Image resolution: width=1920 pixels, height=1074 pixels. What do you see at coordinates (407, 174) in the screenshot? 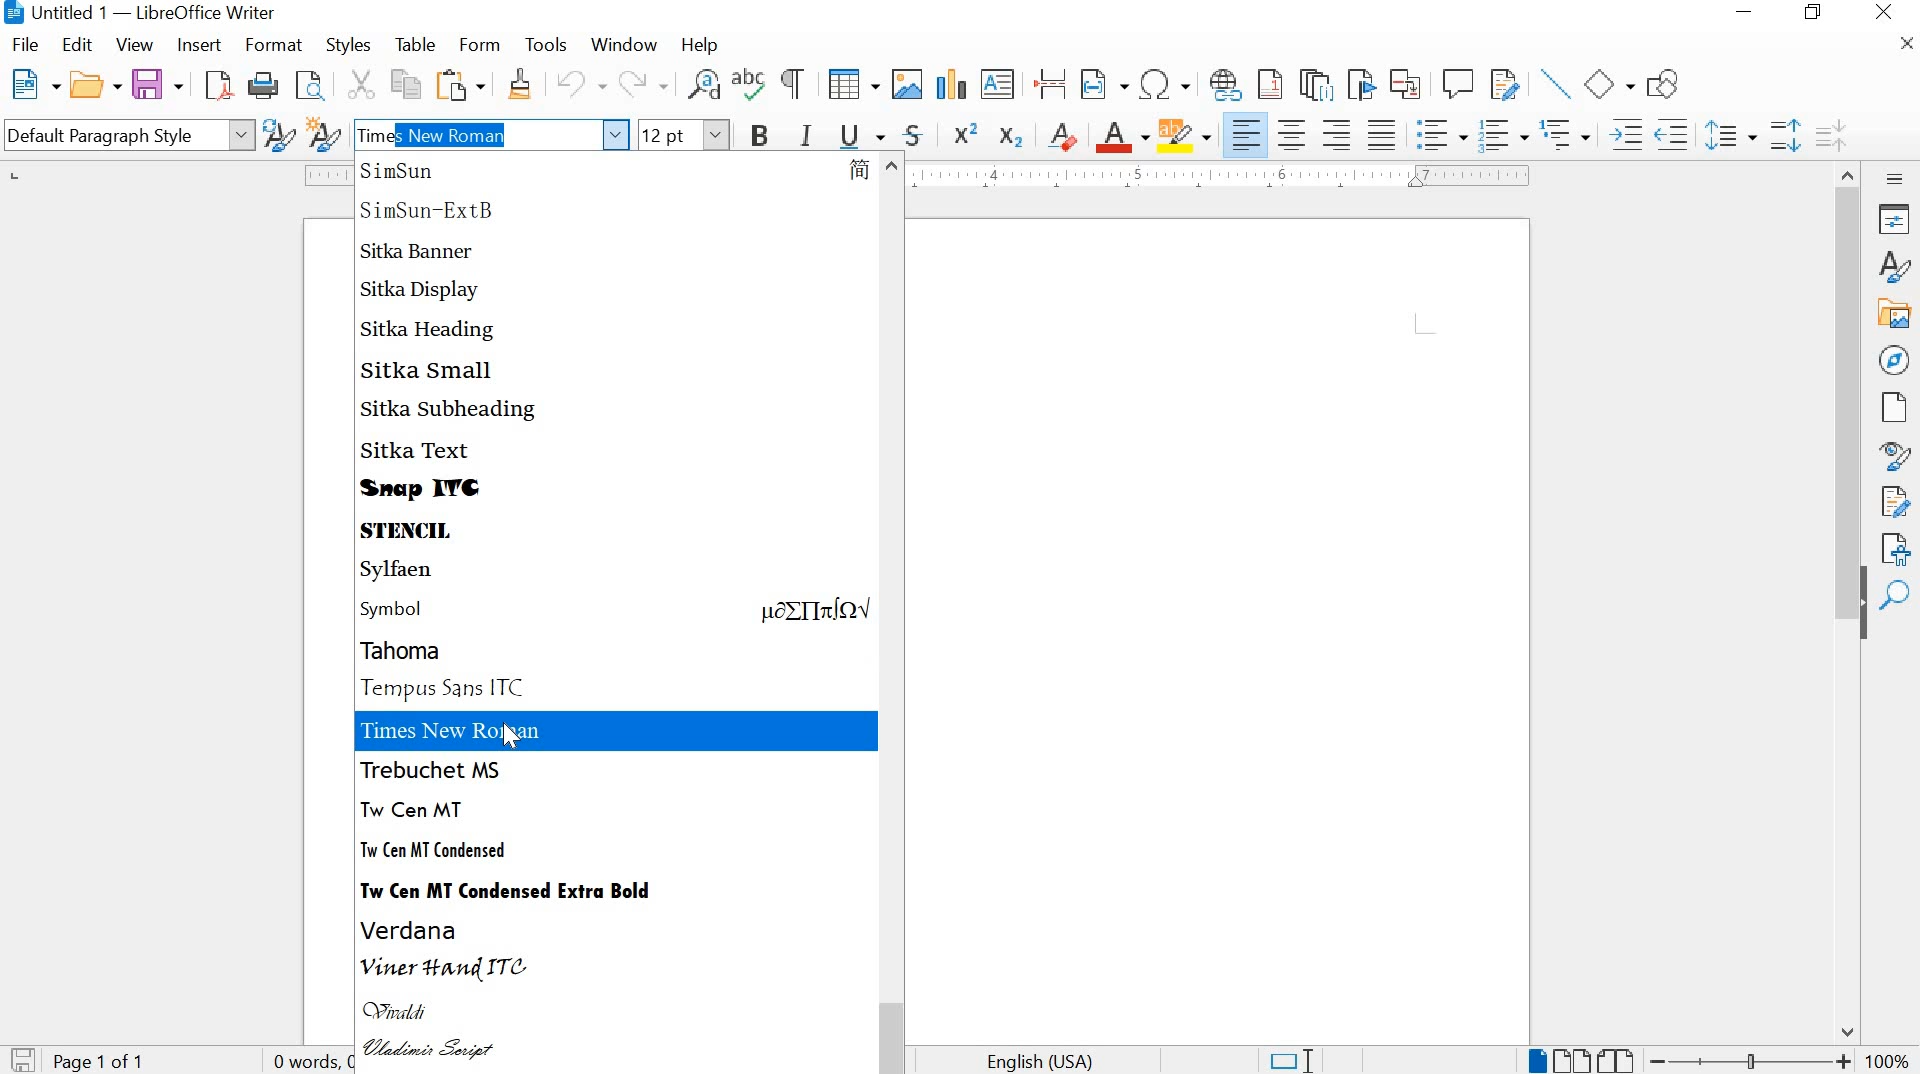
I see `SIMSUN` at bounding box center [407, 174].